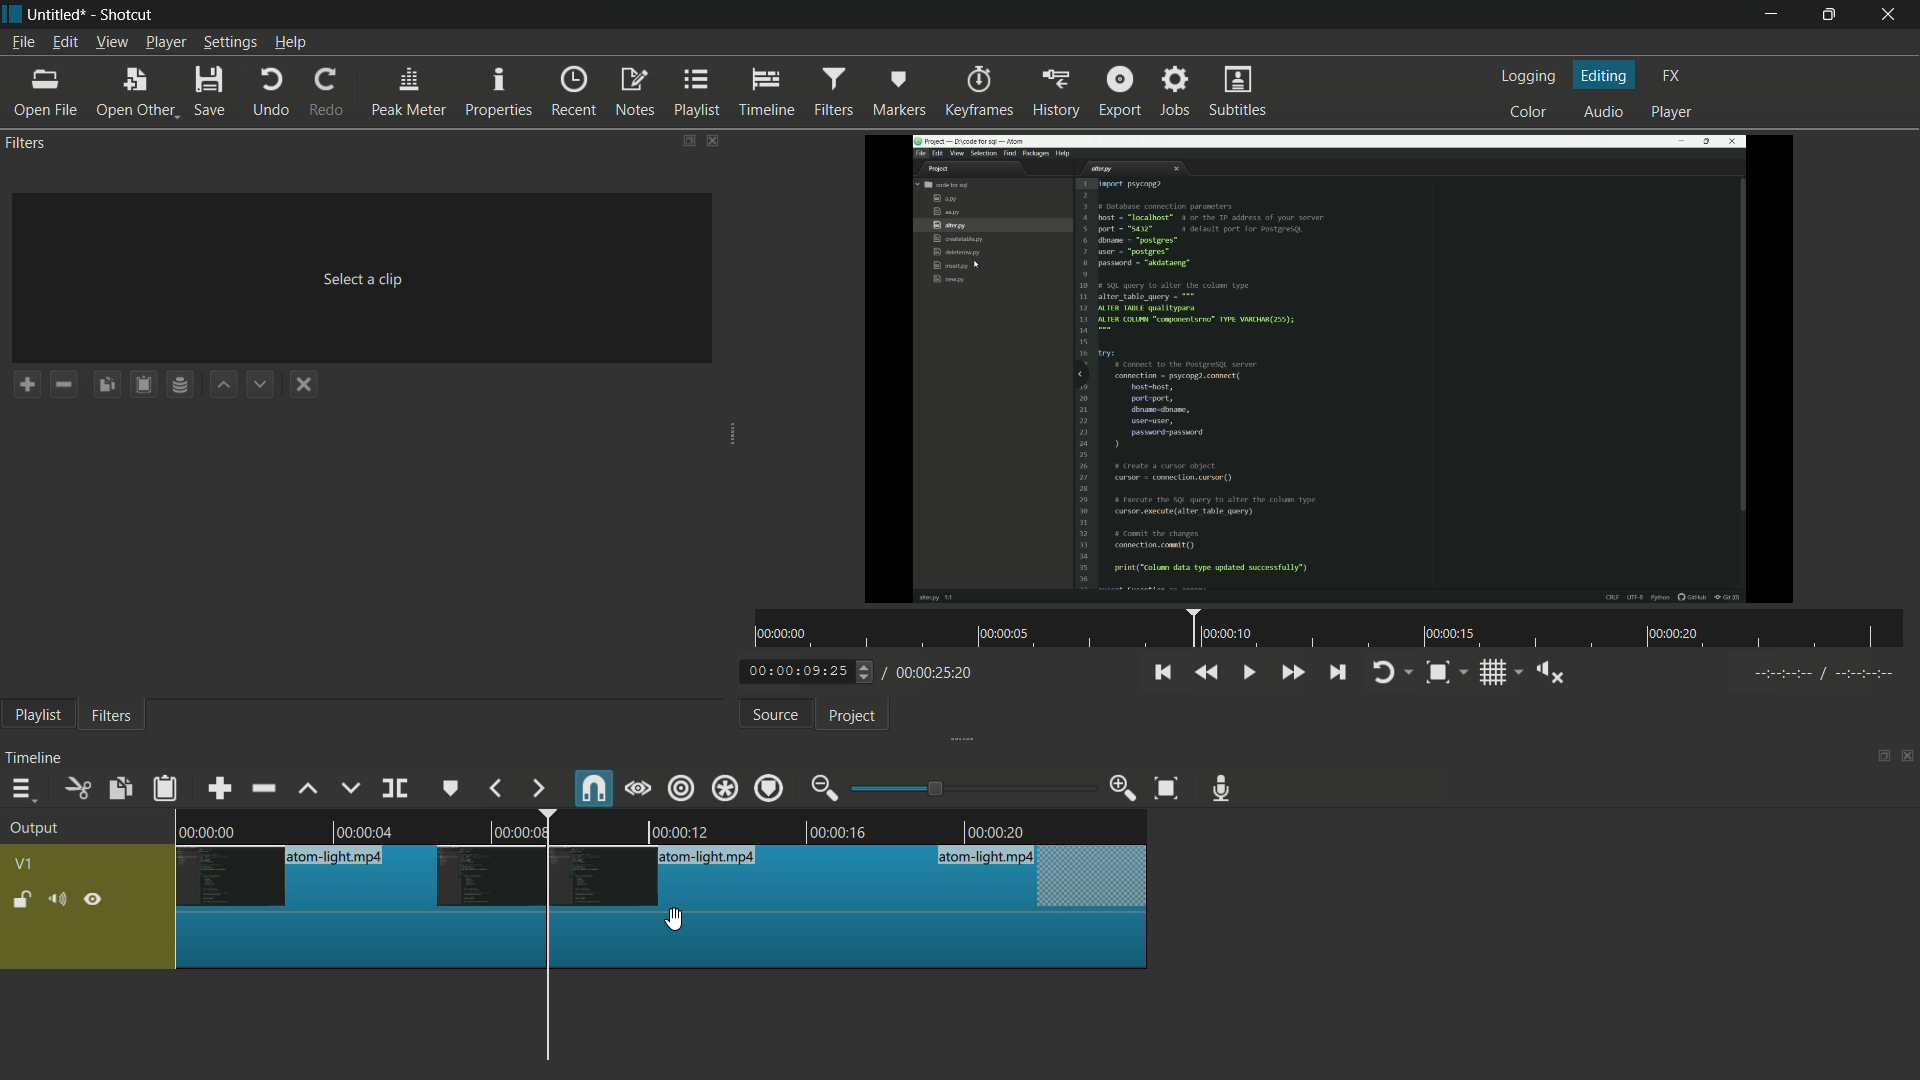 The height and width of the screenshot is (1080, 1920). Describe the element at coordinates (350, 788) in the screenshot. I see `overwrite` at that location.